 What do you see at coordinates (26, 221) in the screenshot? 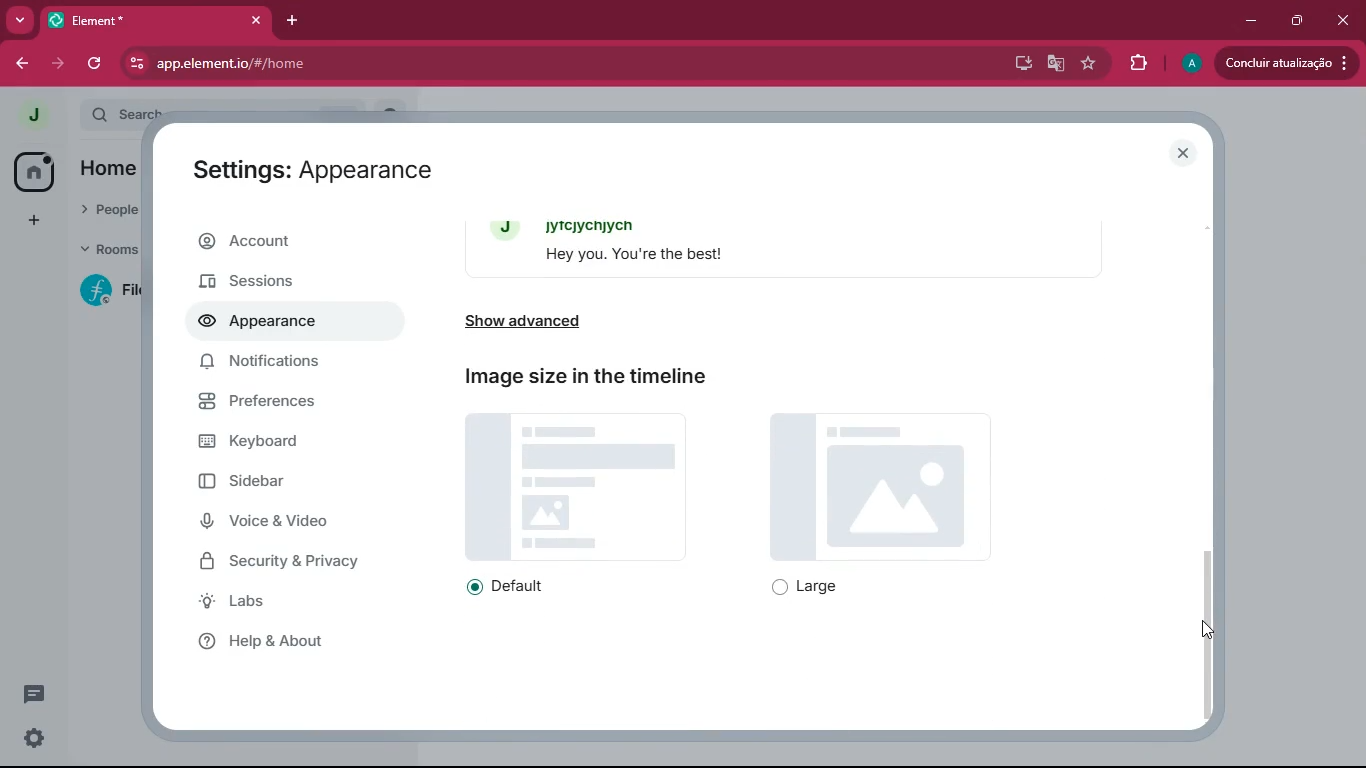
I see `add` at bounding box center [26, 221].